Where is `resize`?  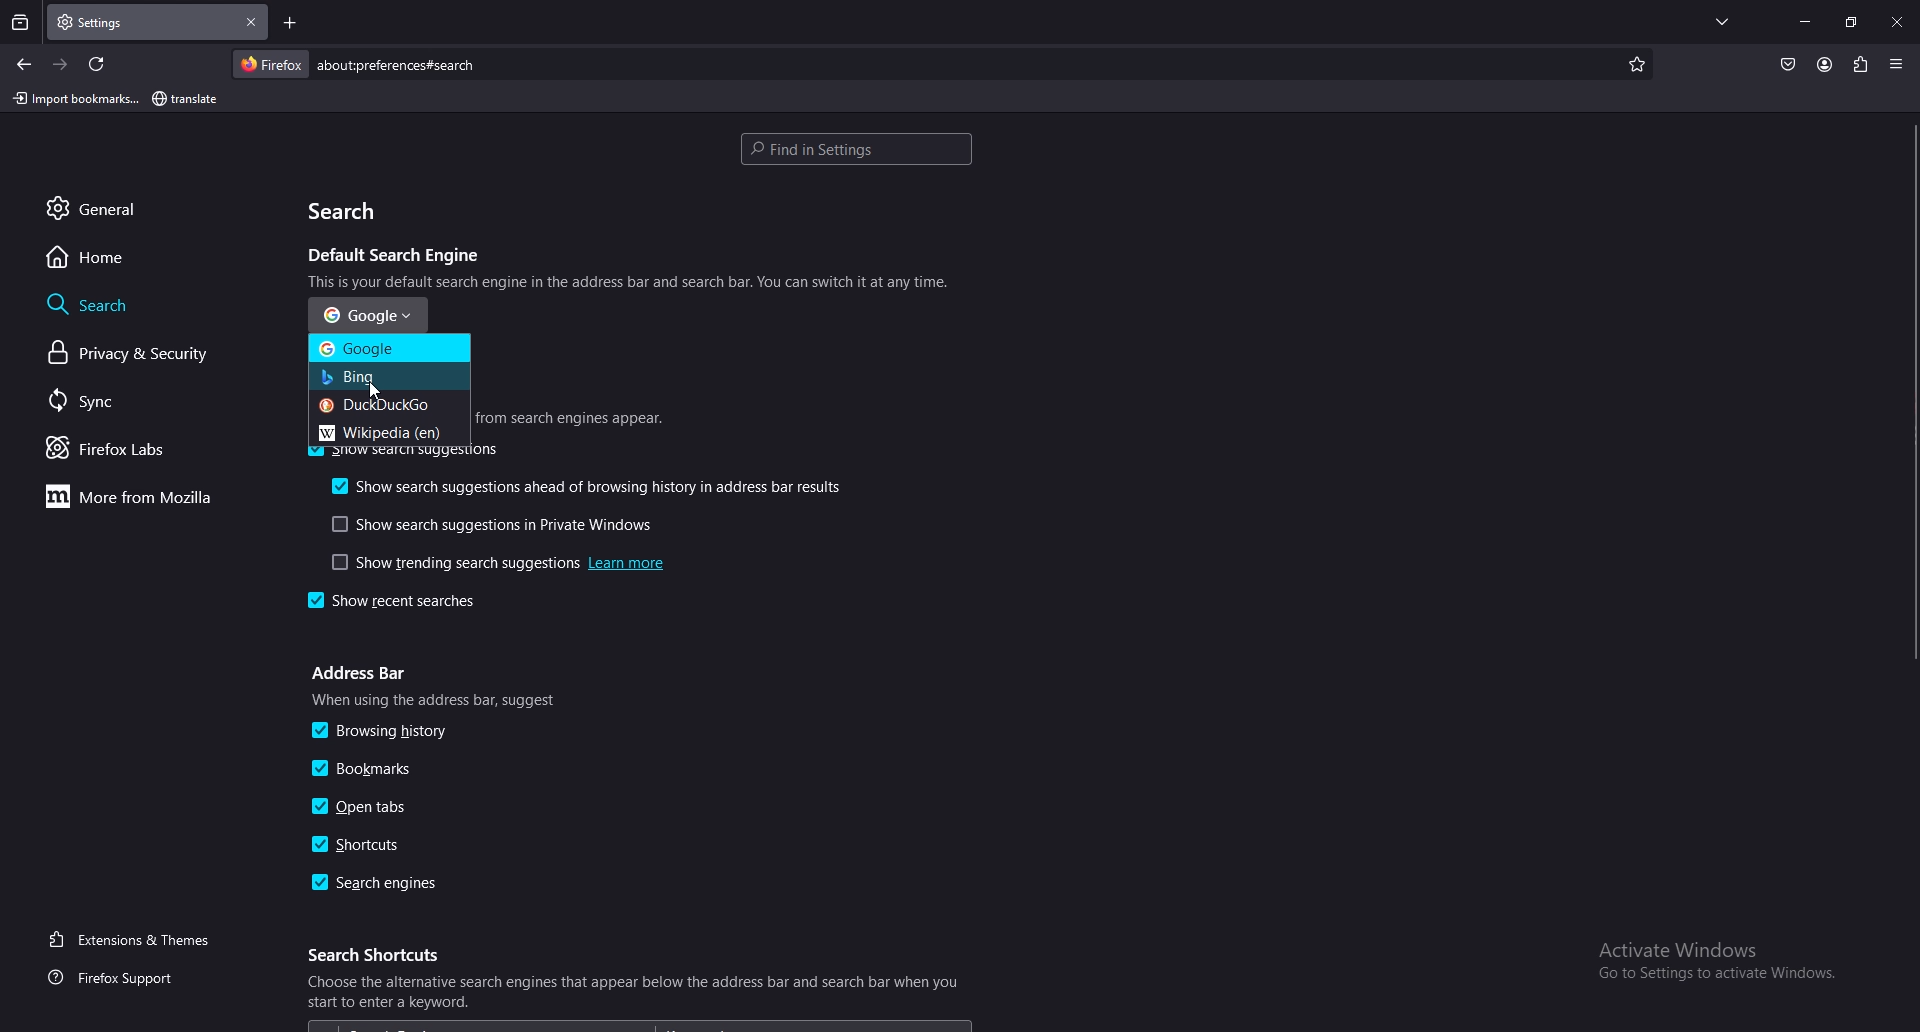
resize is located at coordinates (1851, 22).